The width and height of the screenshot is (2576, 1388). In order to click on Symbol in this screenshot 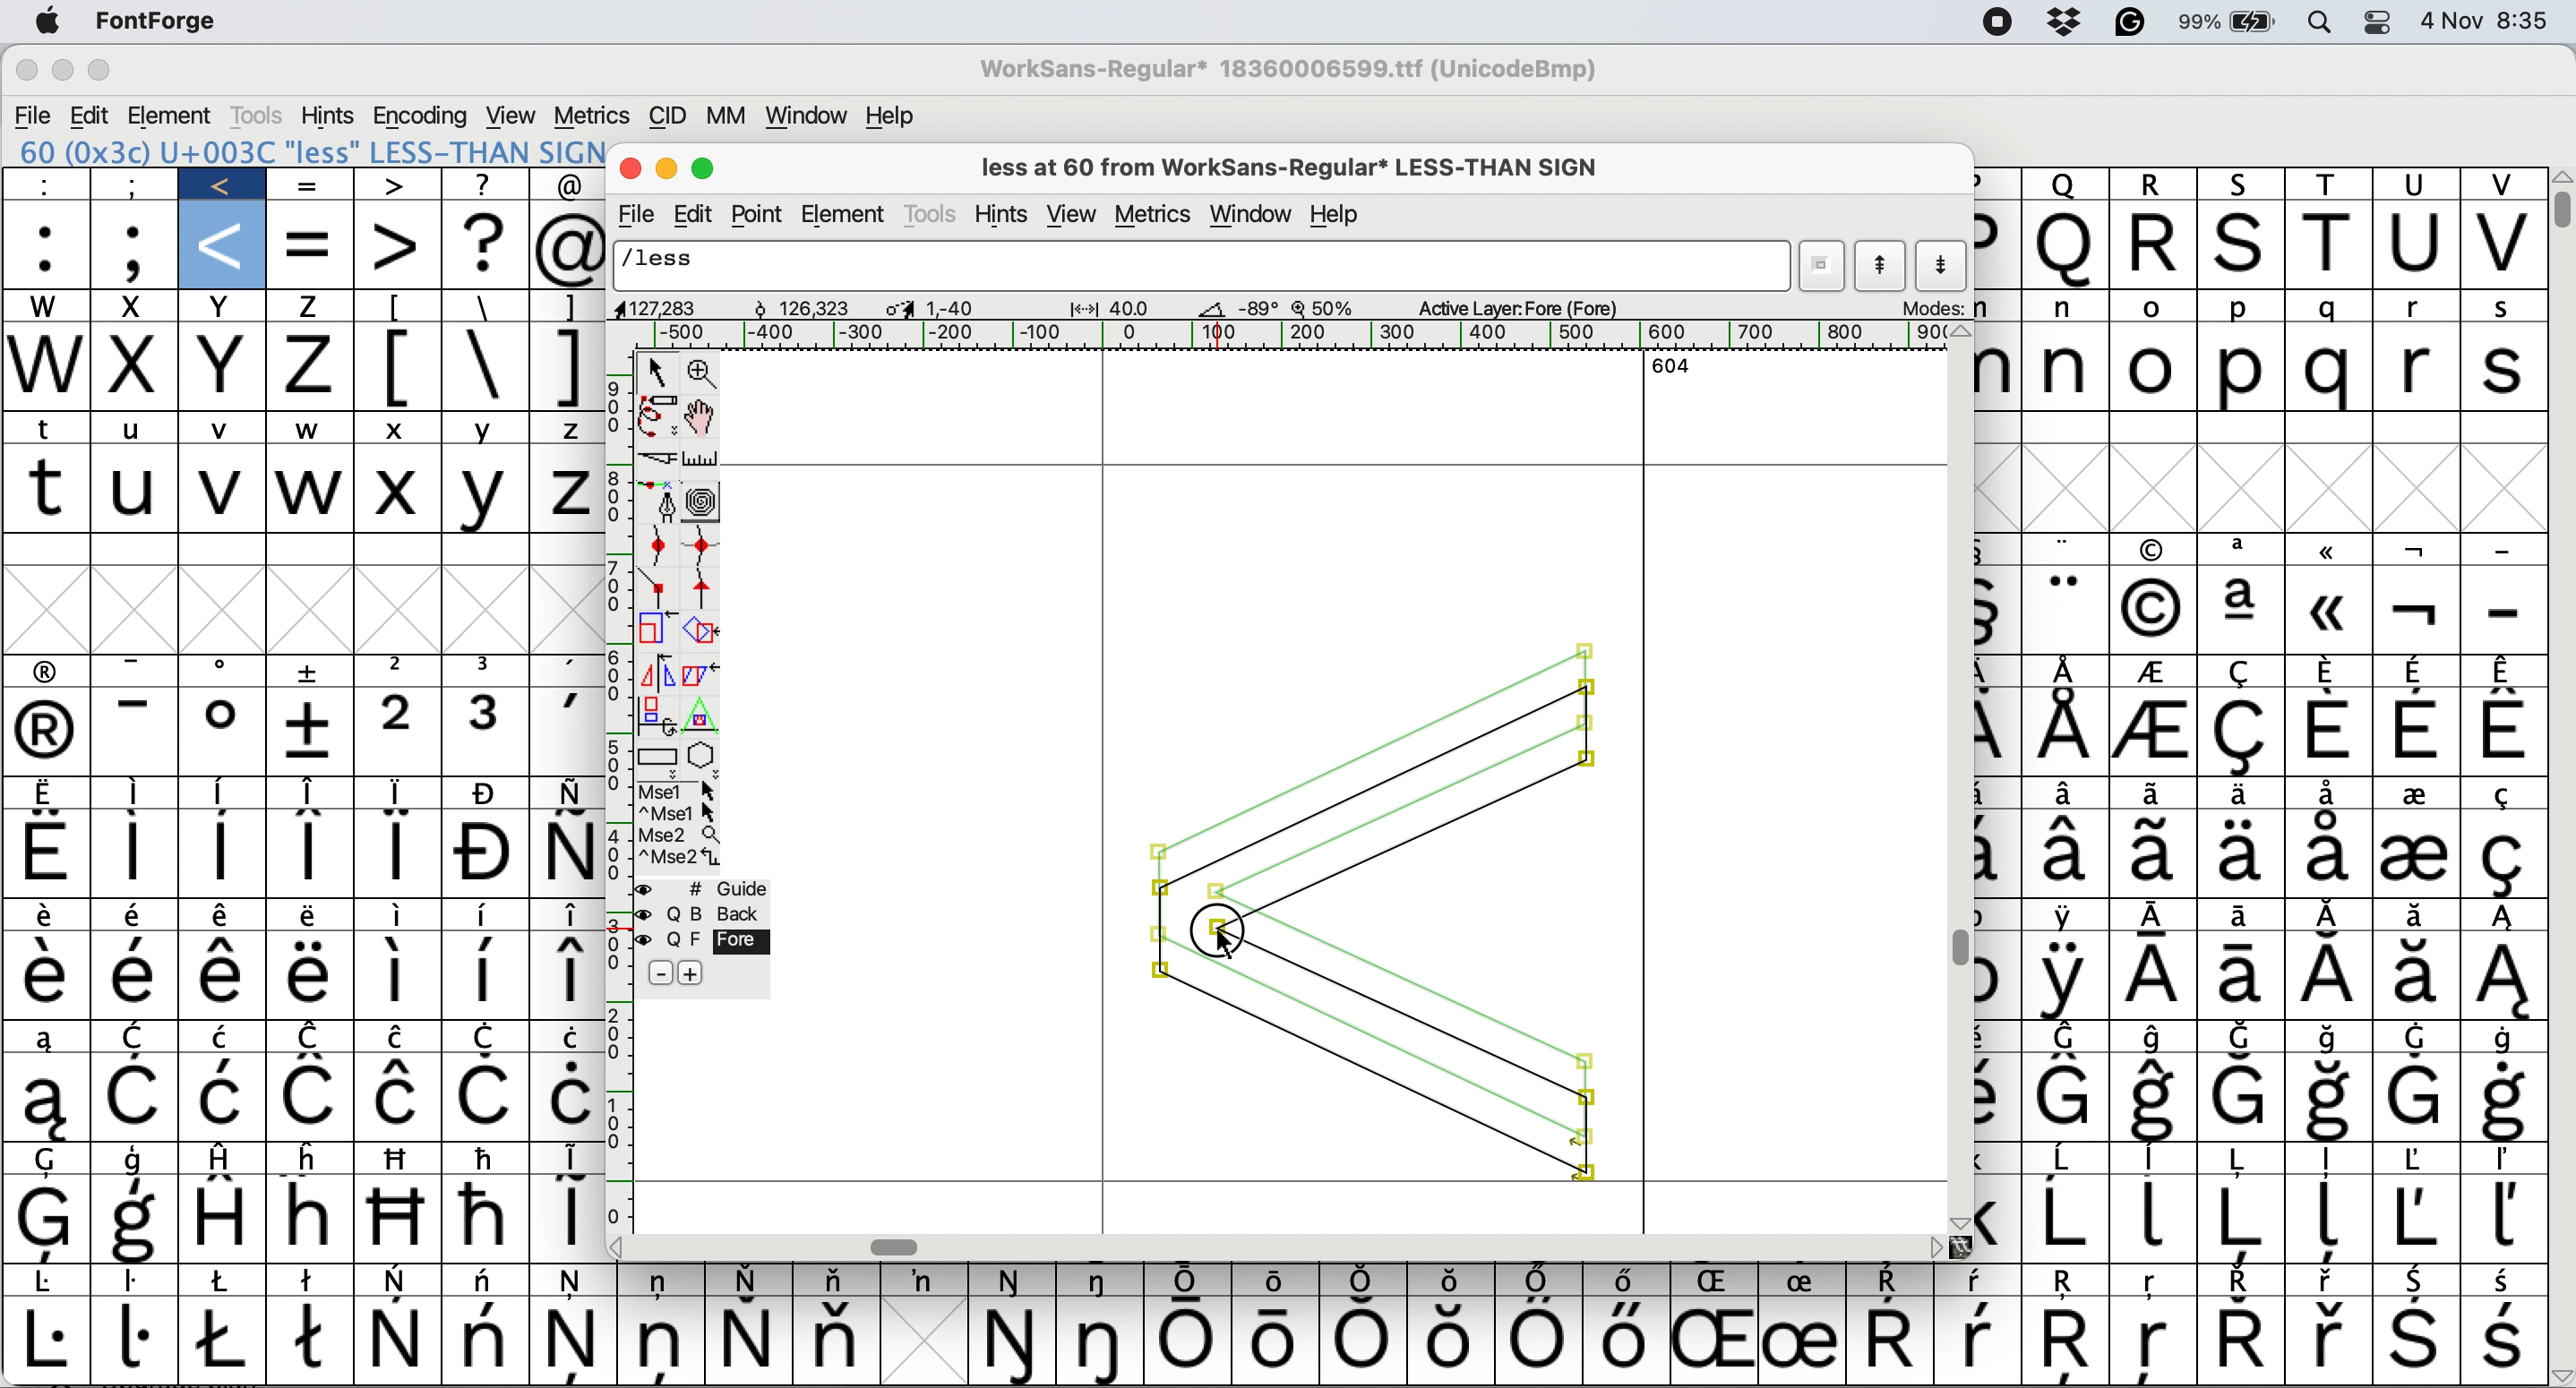, I will do `click(231, 1281)`.